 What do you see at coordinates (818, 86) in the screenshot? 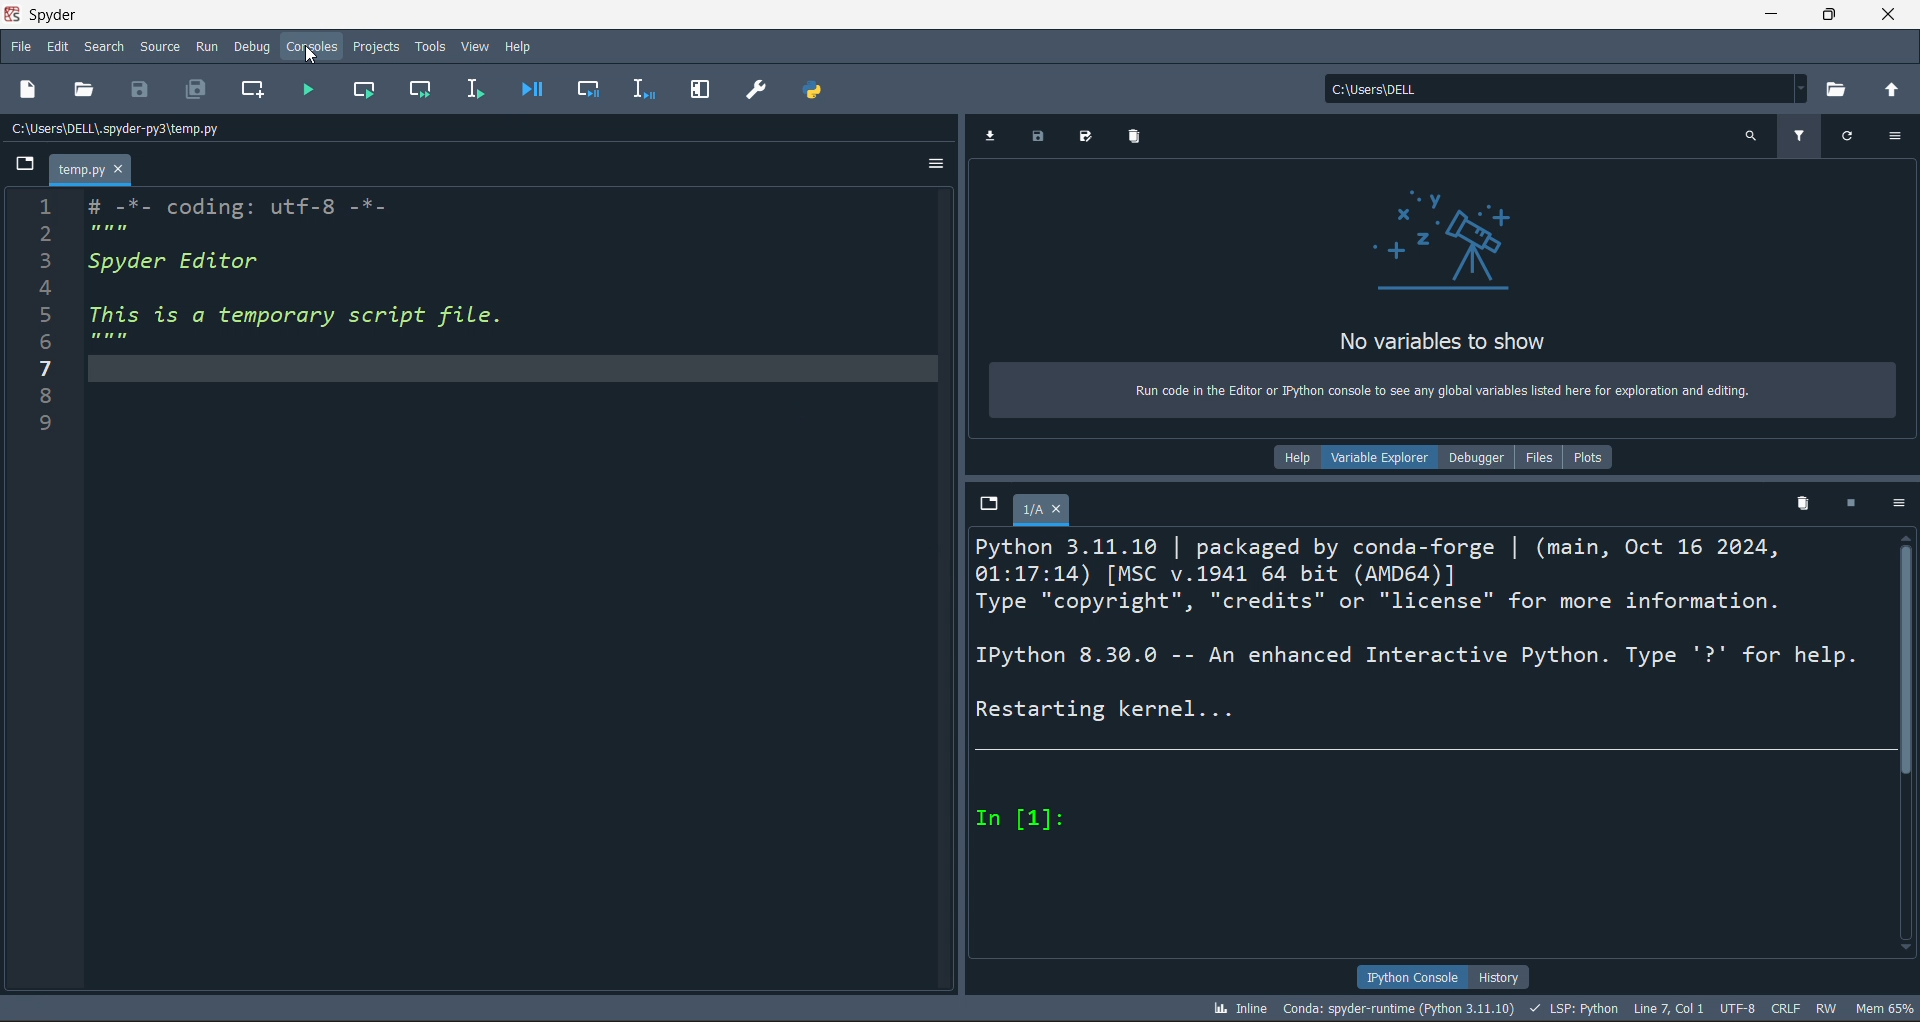
I see `path manager` at bounding box center [818, 86].